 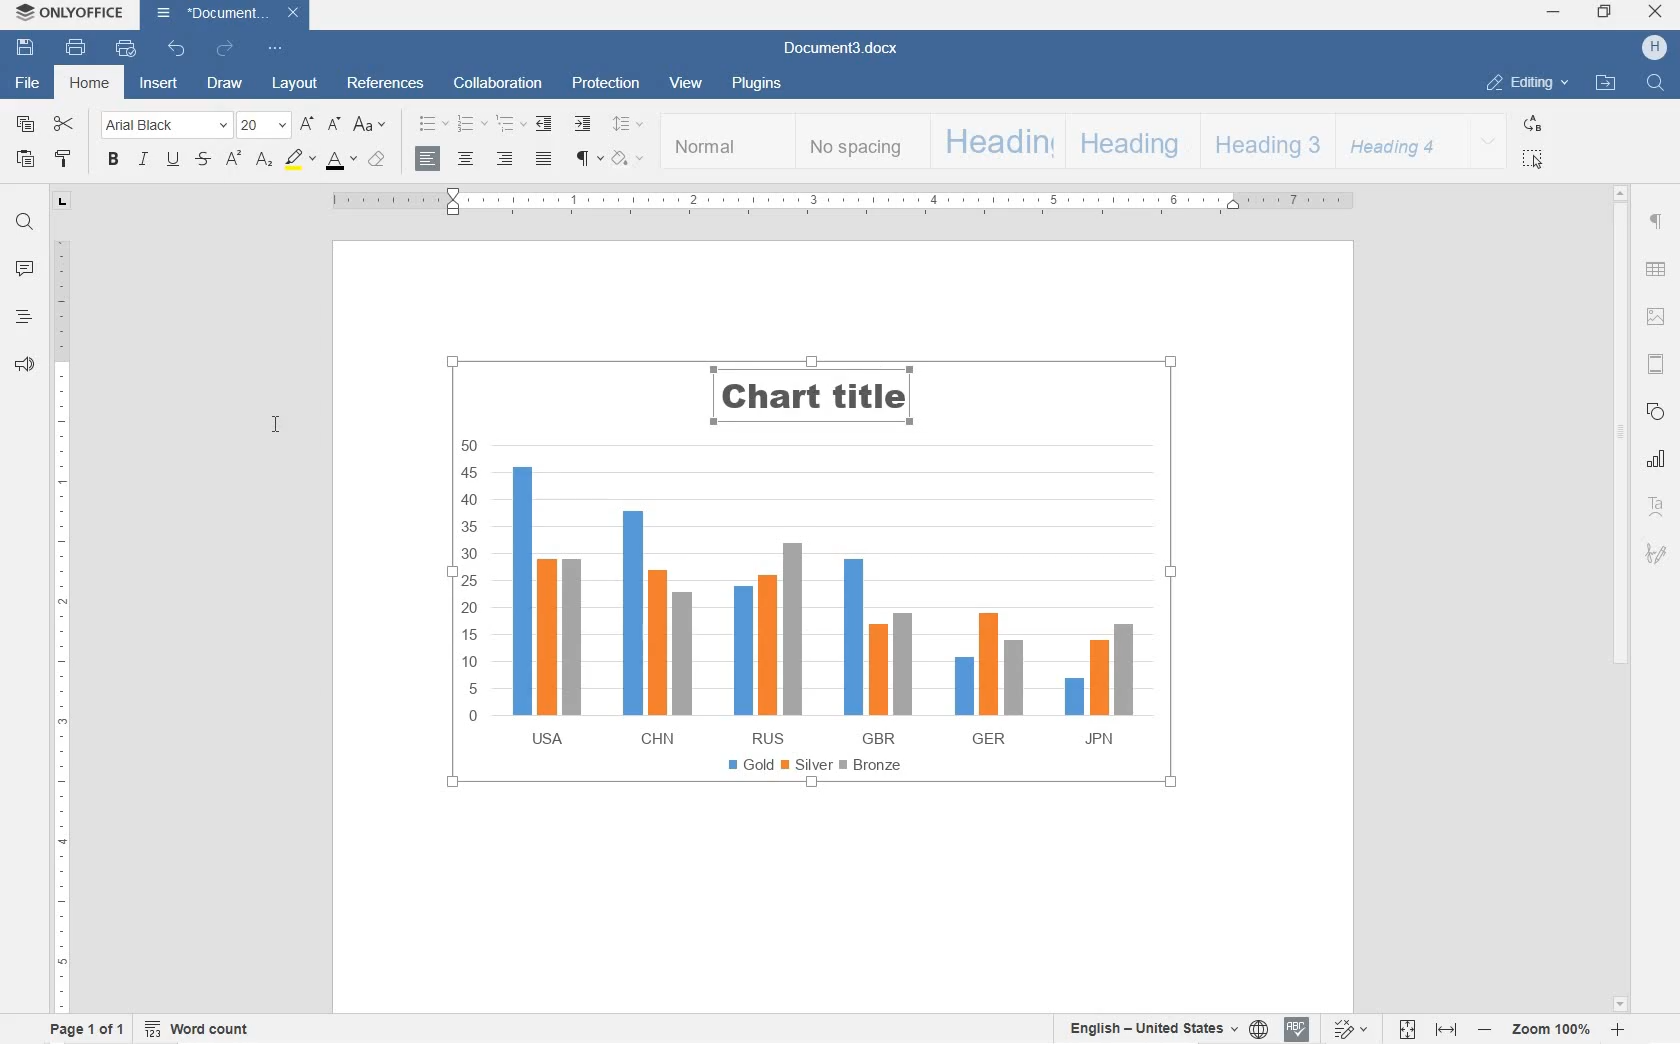 I want to click on FILE, so click(x=29, y=84).